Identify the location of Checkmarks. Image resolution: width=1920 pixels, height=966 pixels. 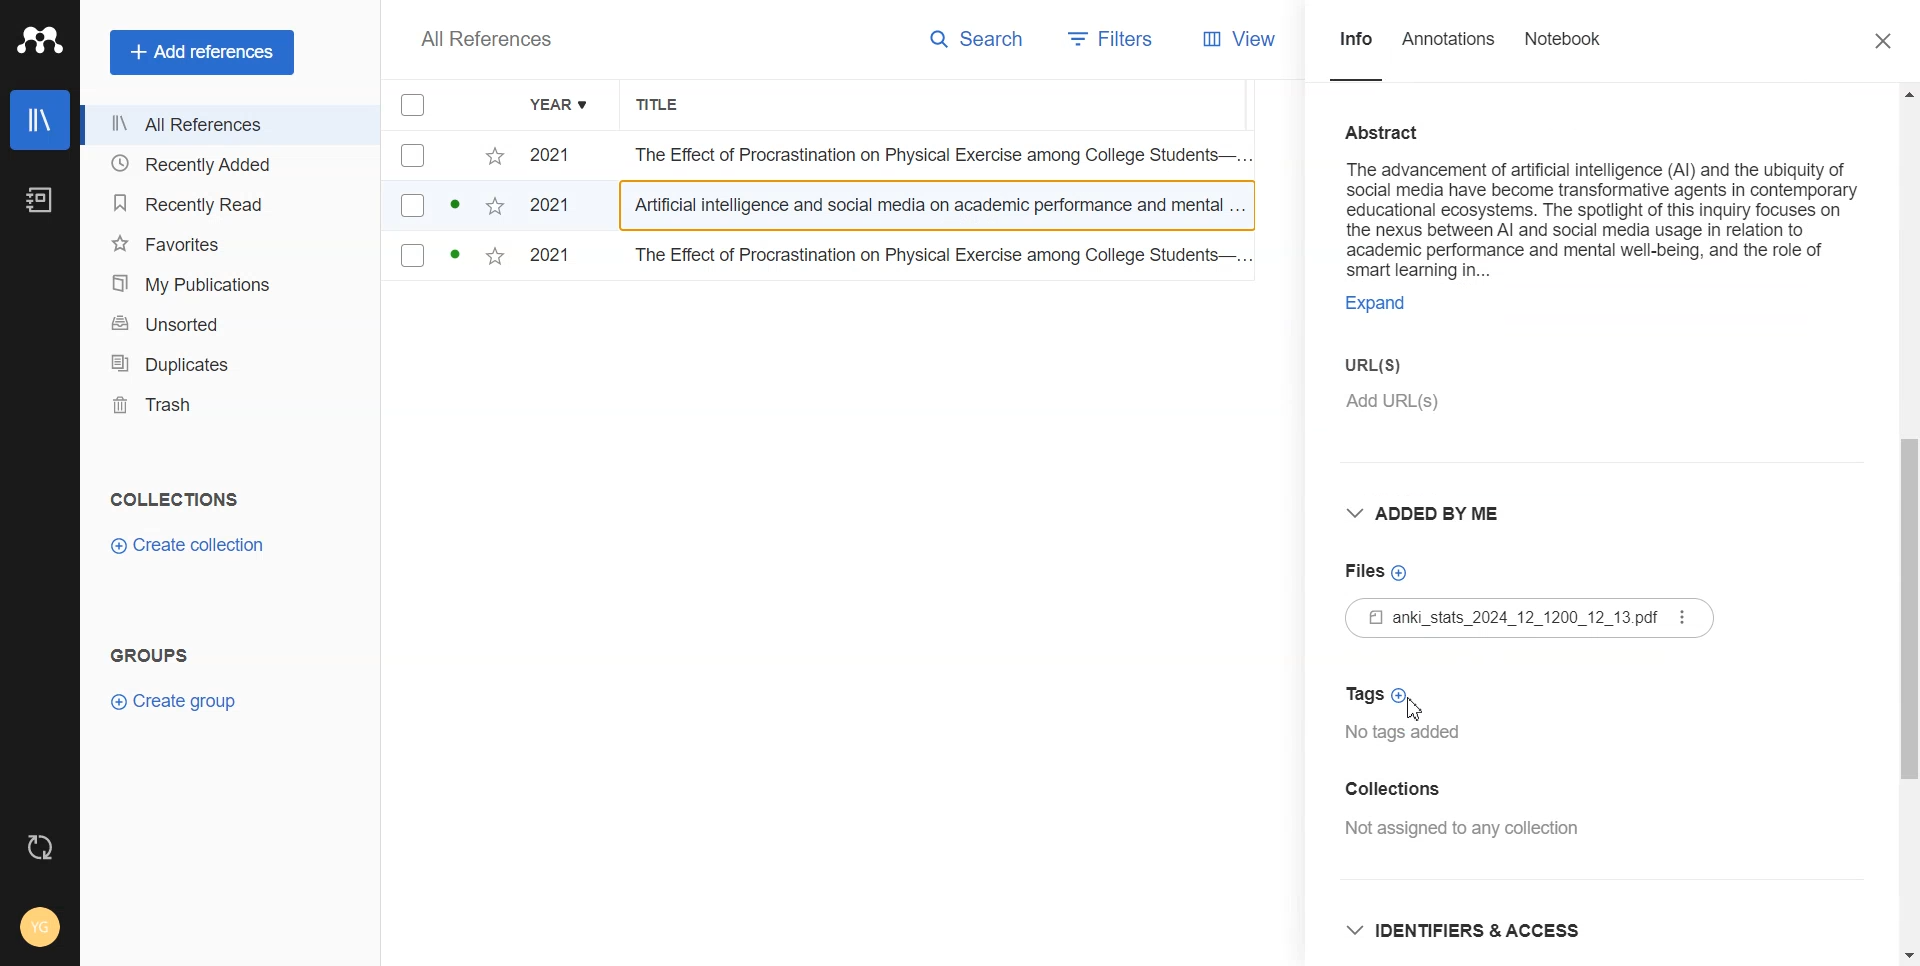
(414, 106).